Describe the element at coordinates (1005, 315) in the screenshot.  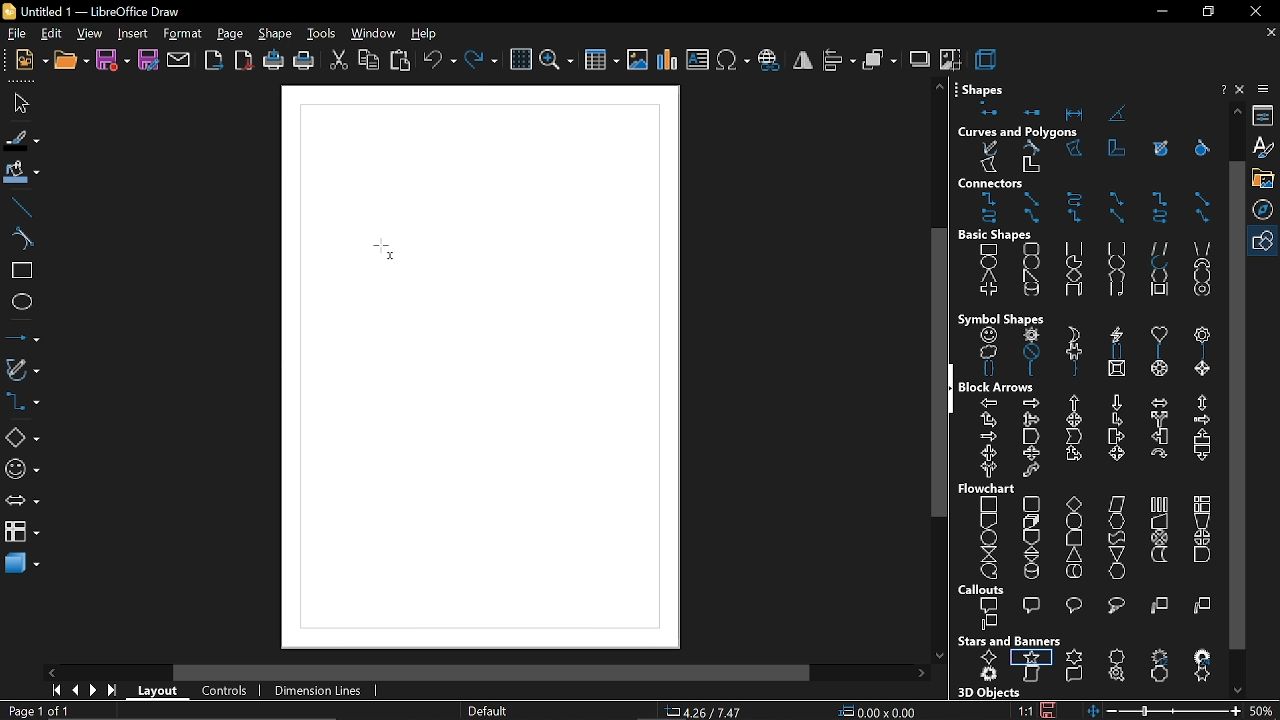
I see `symbol shapes` at that location.